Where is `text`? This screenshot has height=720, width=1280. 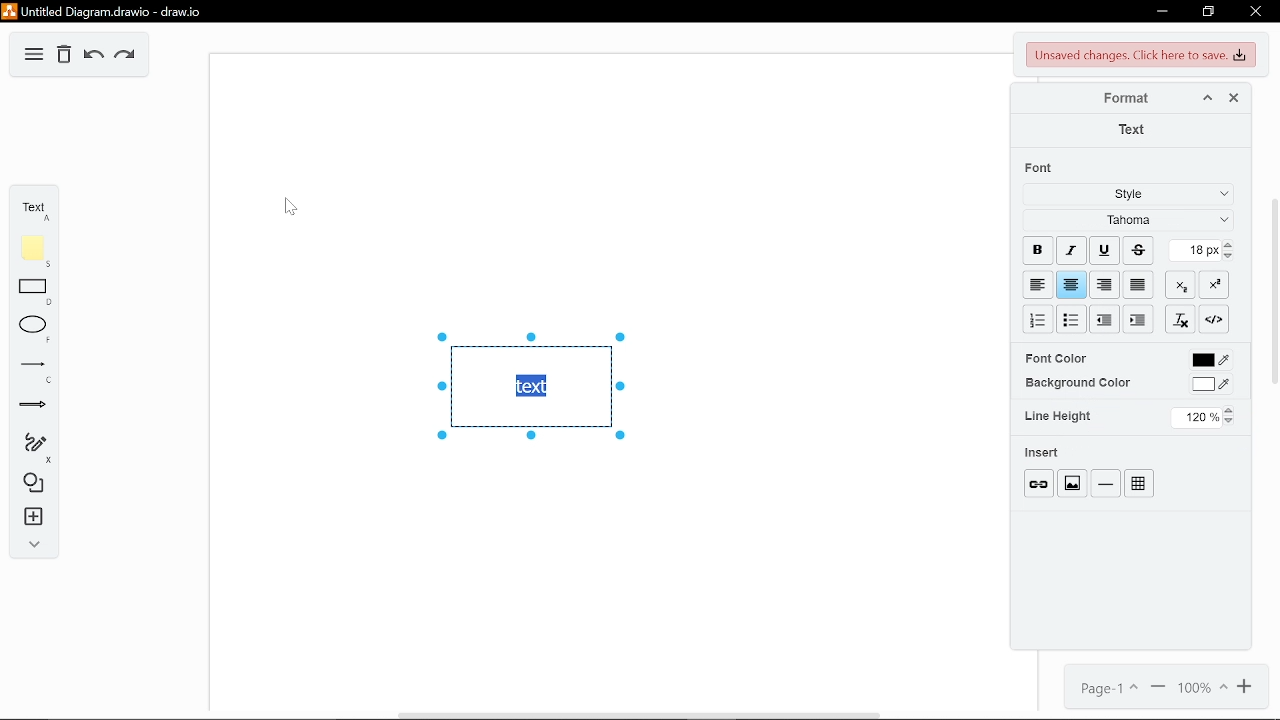
text is located at coordinates (1133, 130).